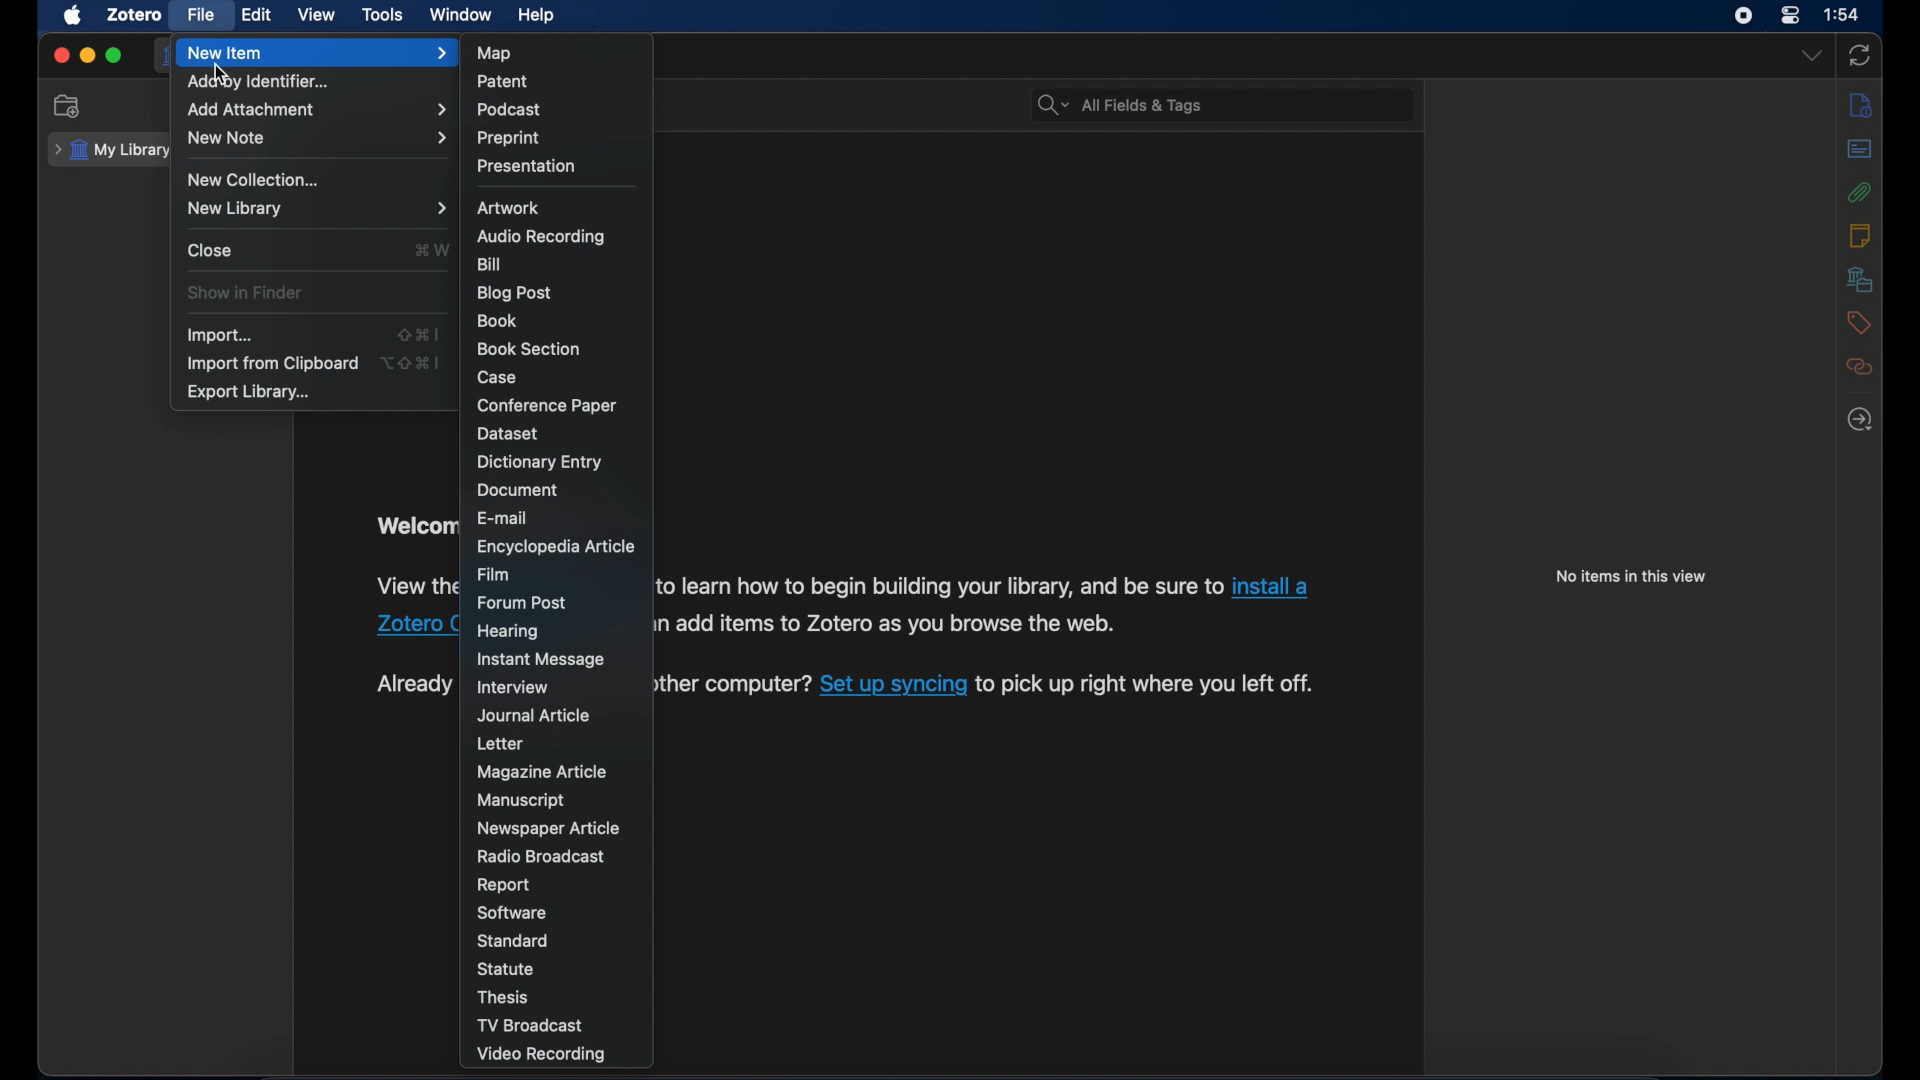 The width and height of the screenshot is (1920, 1080). What do you see at coordinates (257, 15) in the screenshot?
I see `edit` at bounding box center [257, 15].